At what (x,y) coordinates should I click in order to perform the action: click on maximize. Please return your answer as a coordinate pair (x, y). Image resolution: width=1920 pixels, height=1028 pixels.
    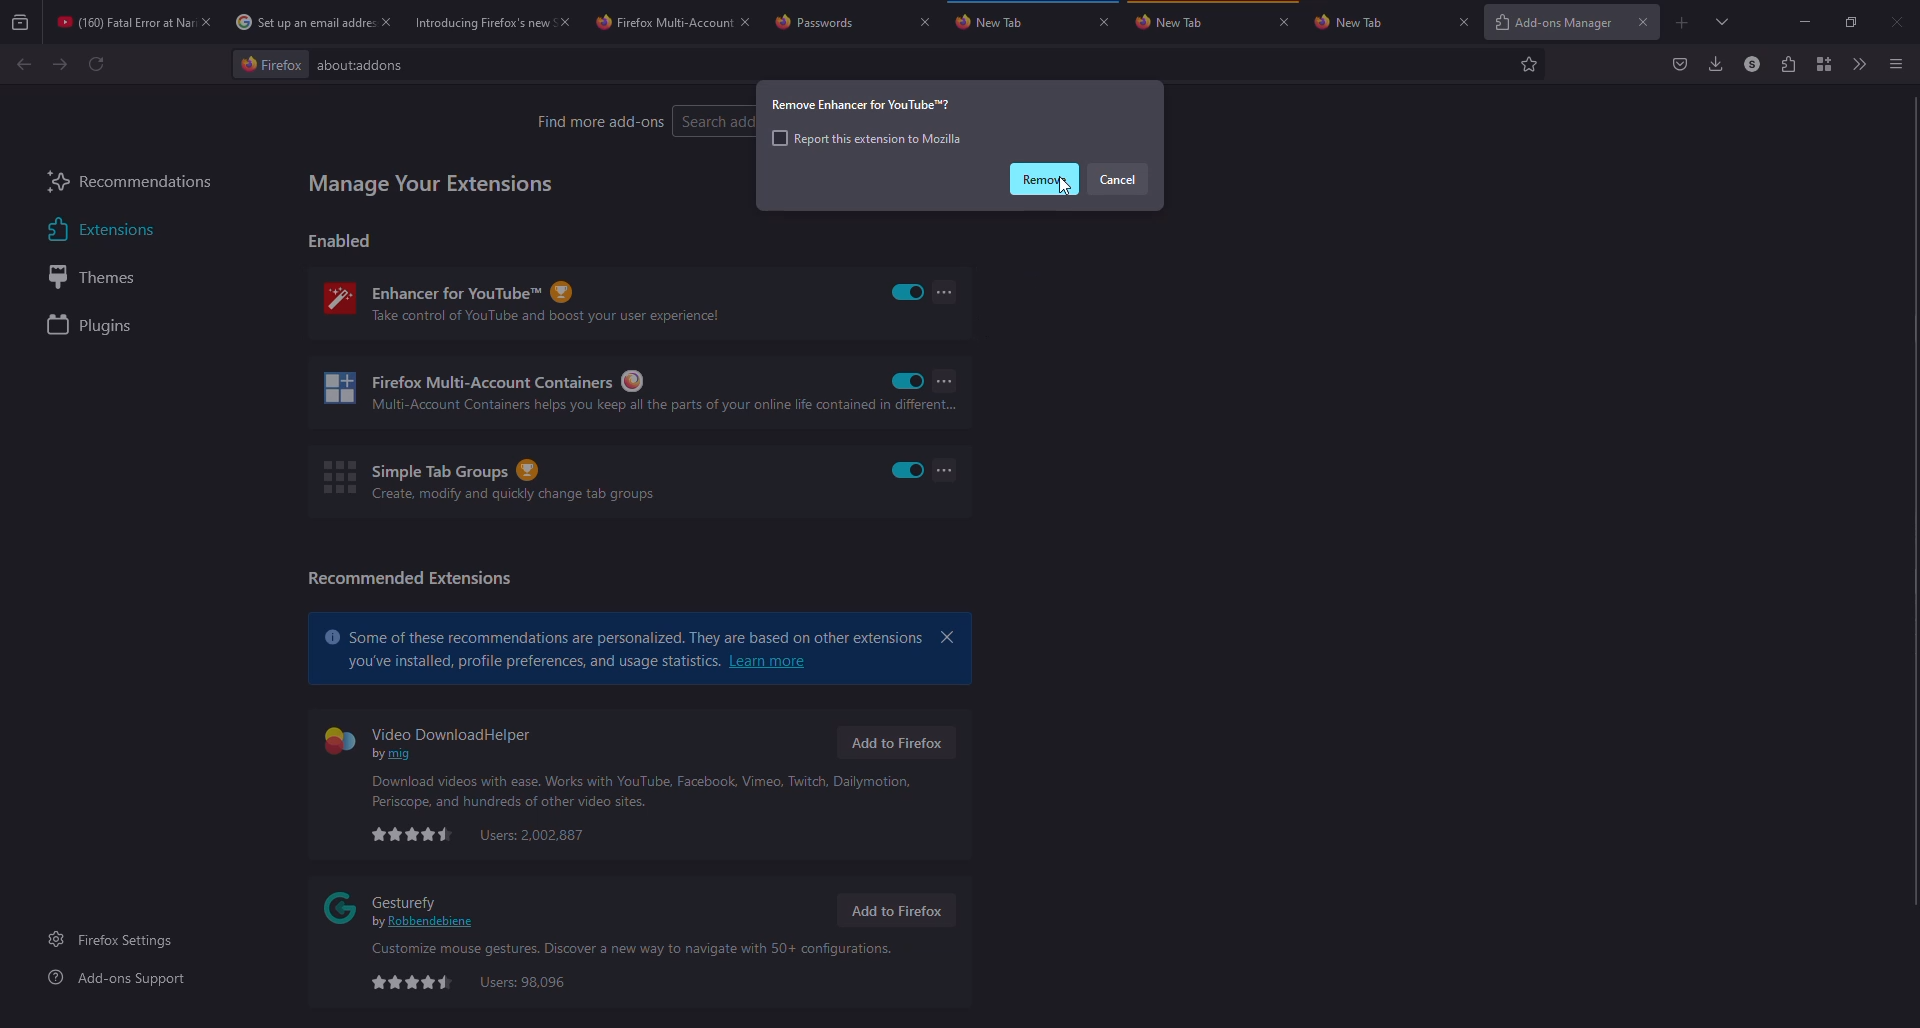
    Looking at the image, I should click on (1852, 23).